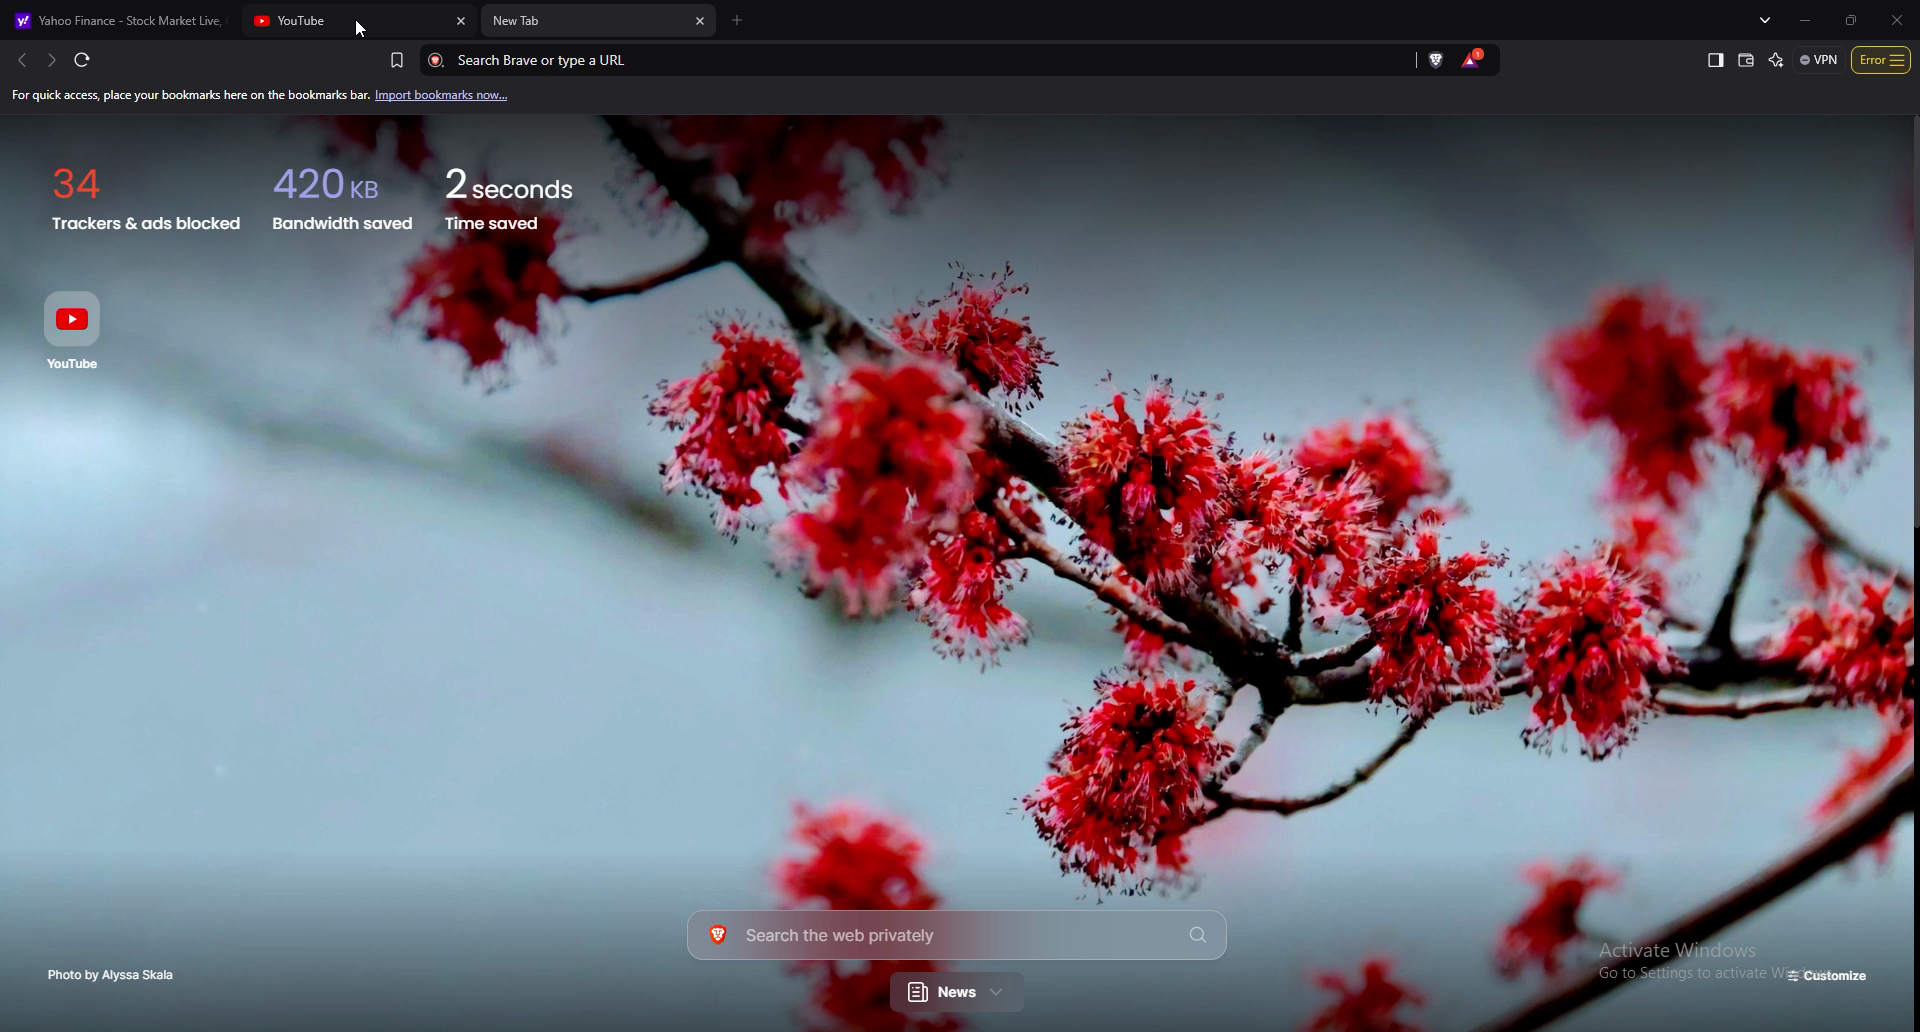  I want to click on customize, so click(1830, 977).